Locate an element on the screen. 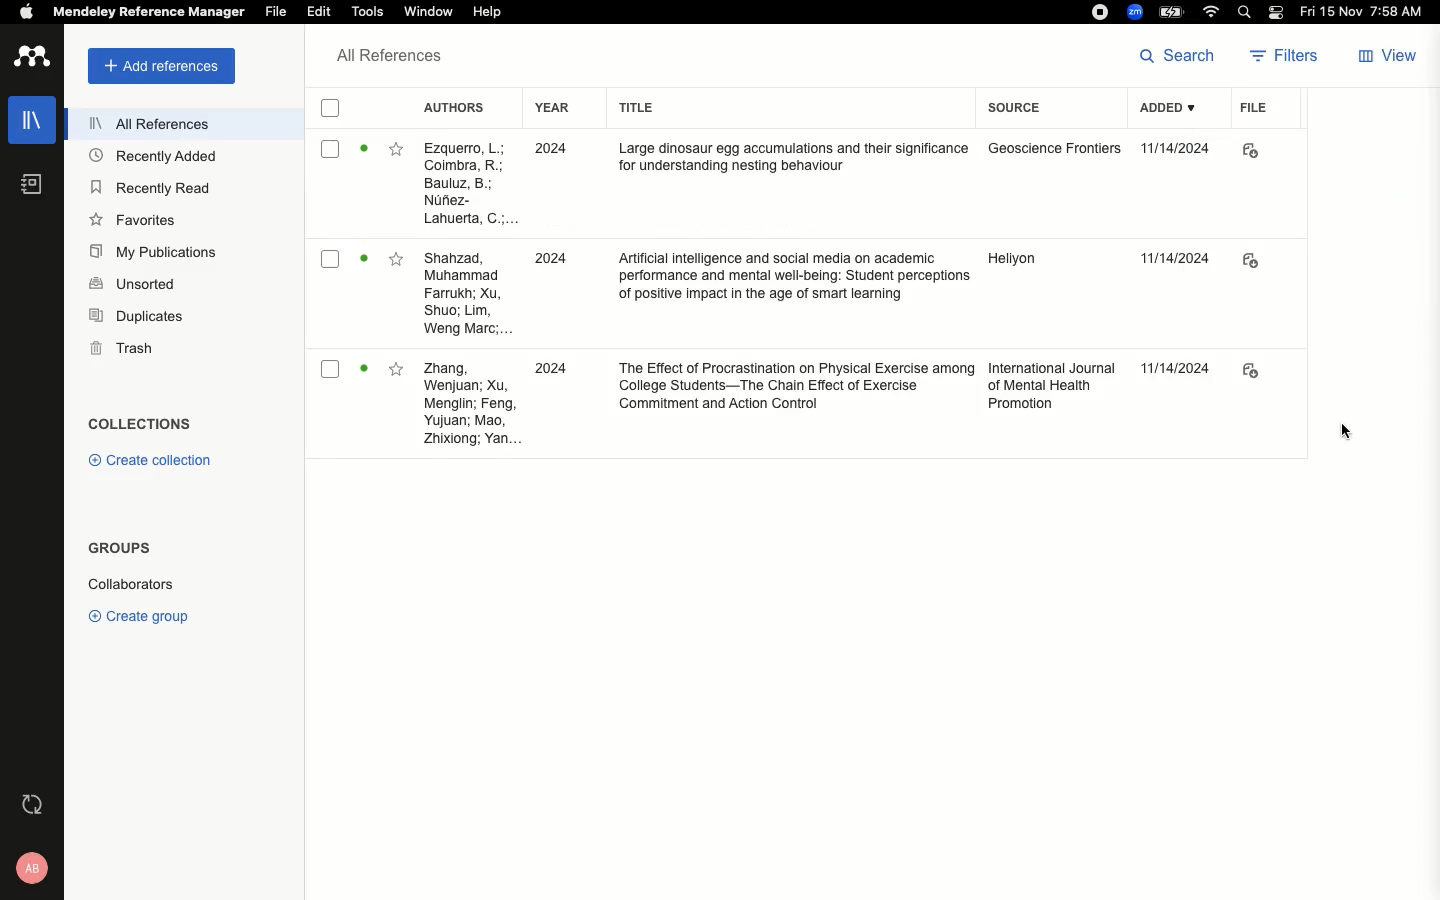  Last sync is located at coordinates (30, 805).